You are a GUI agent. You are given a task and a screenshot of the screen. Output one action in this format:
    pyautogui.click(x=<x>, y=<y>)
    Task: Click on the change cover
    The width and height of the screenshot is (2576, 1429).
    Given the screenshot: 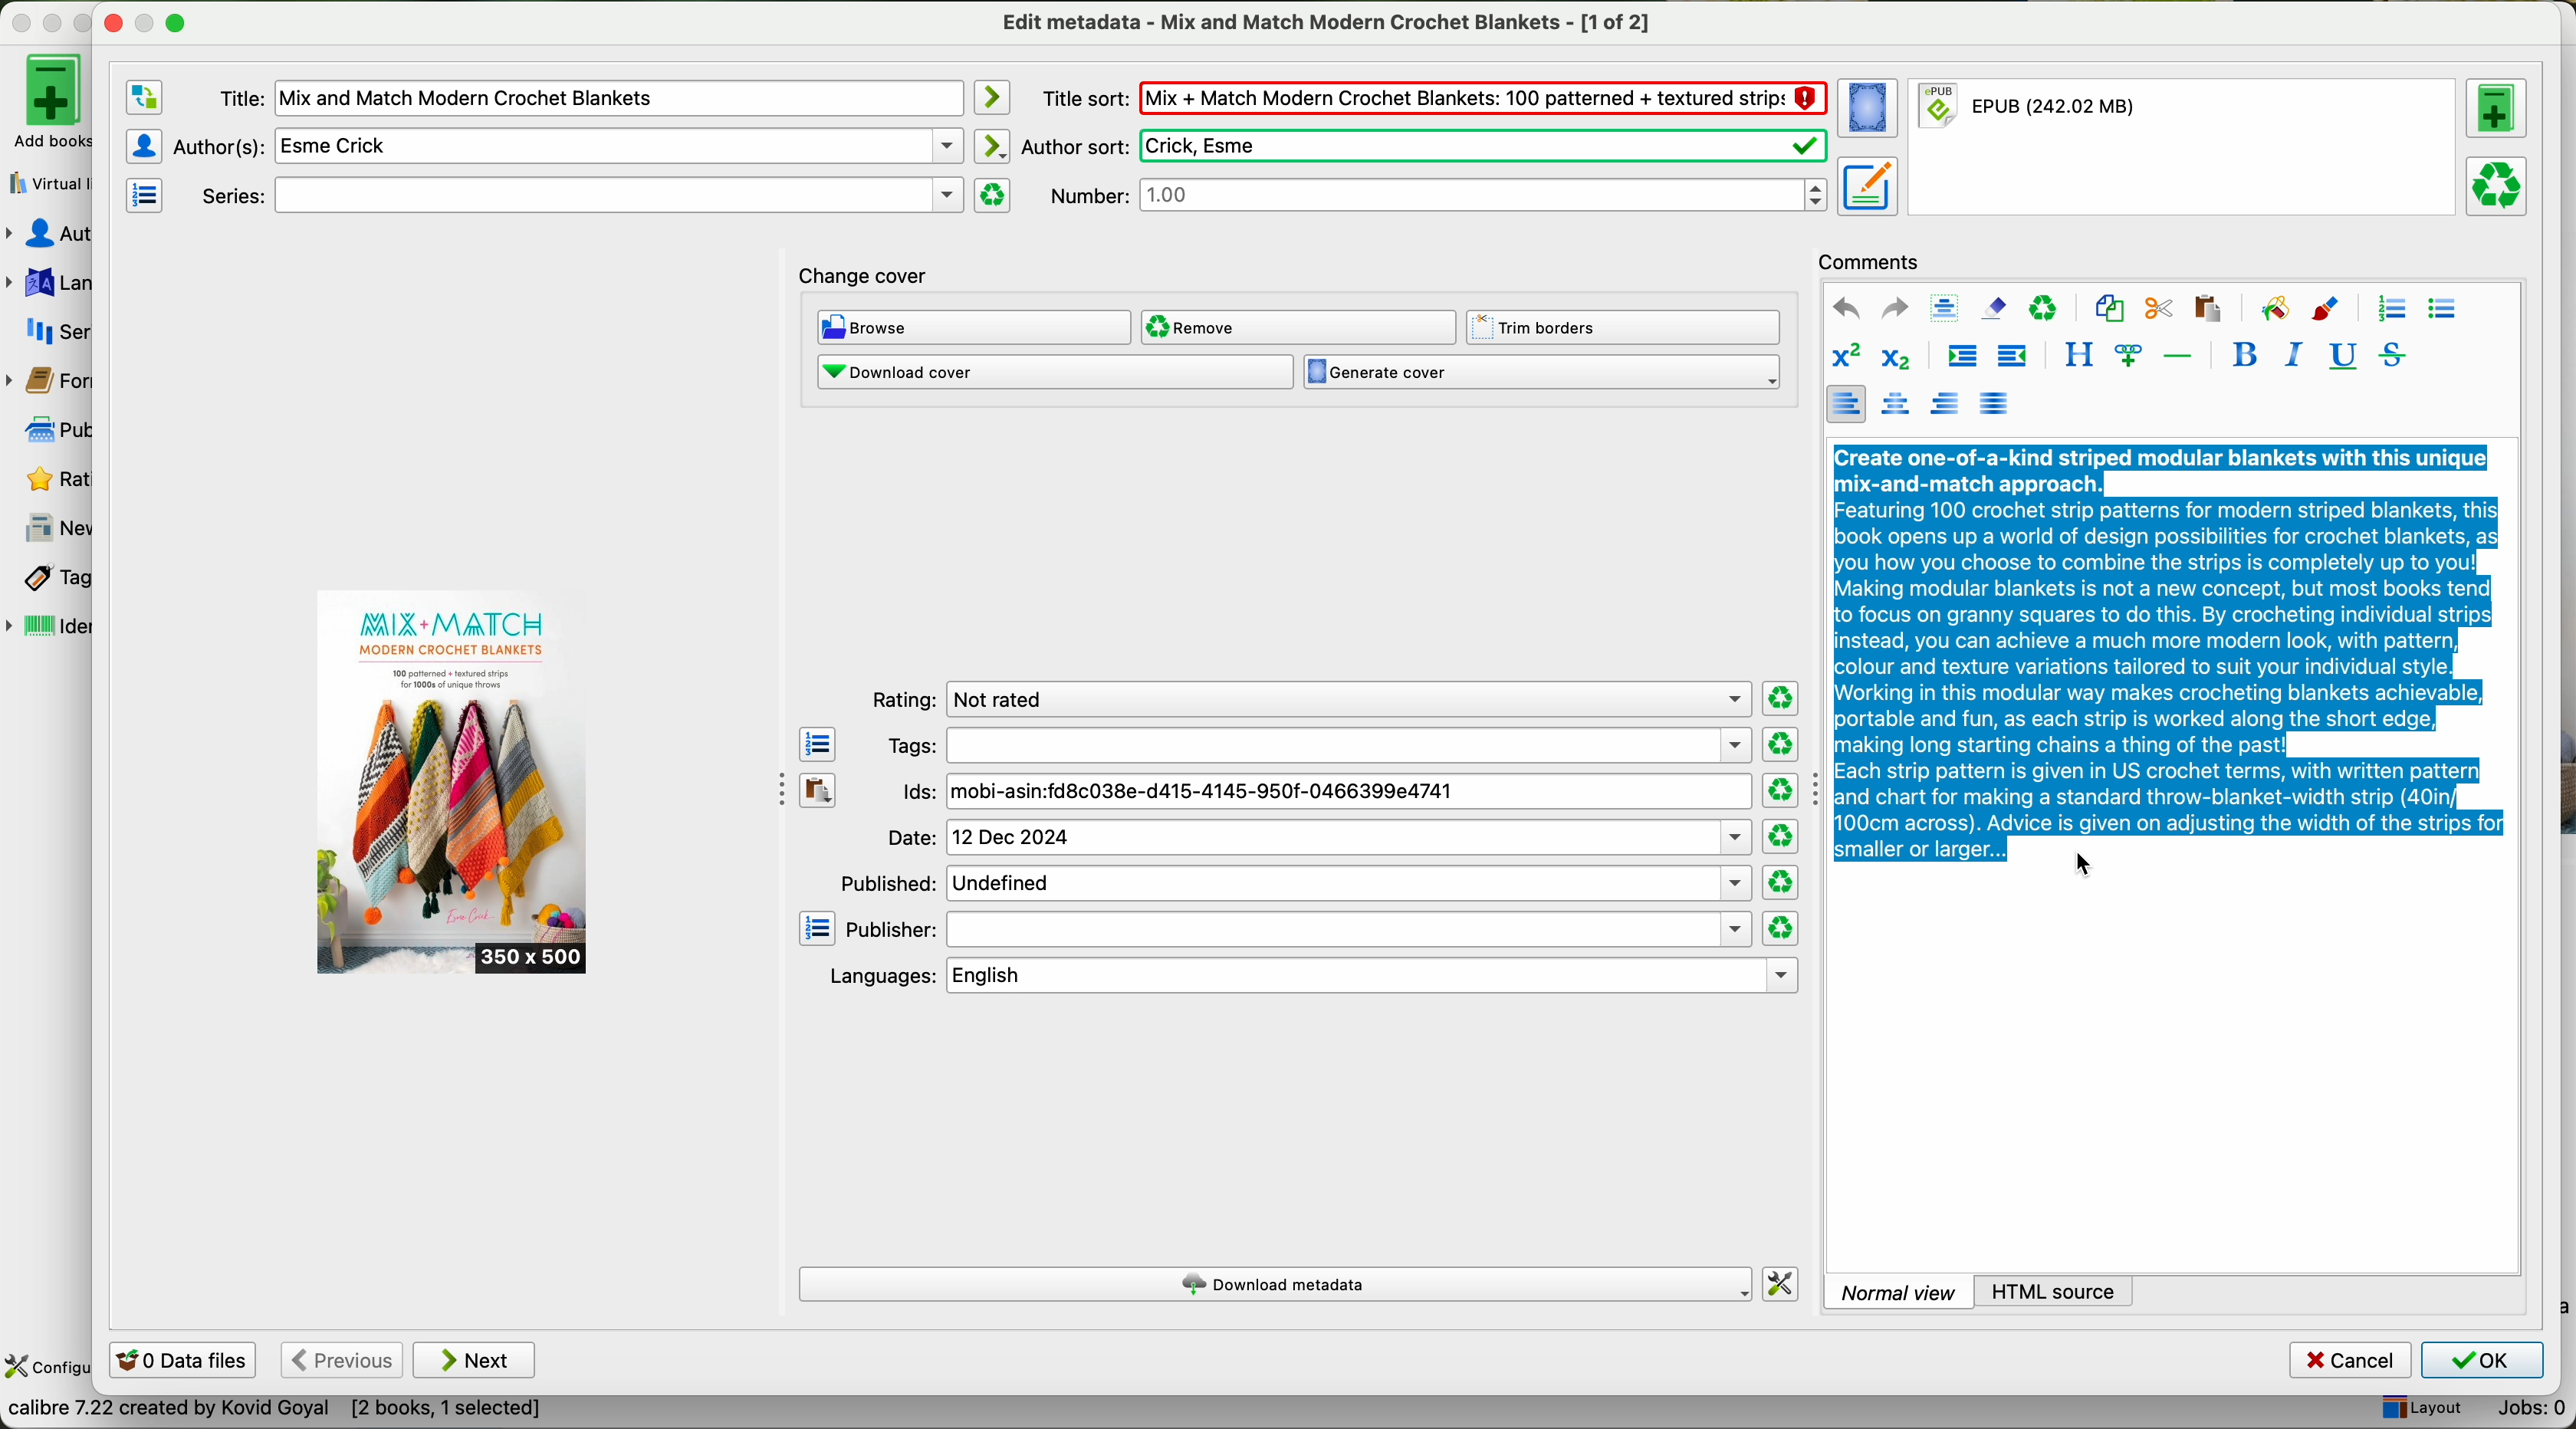 What is the action you would take?
    pyautogui.click(x=864, y=278)
    